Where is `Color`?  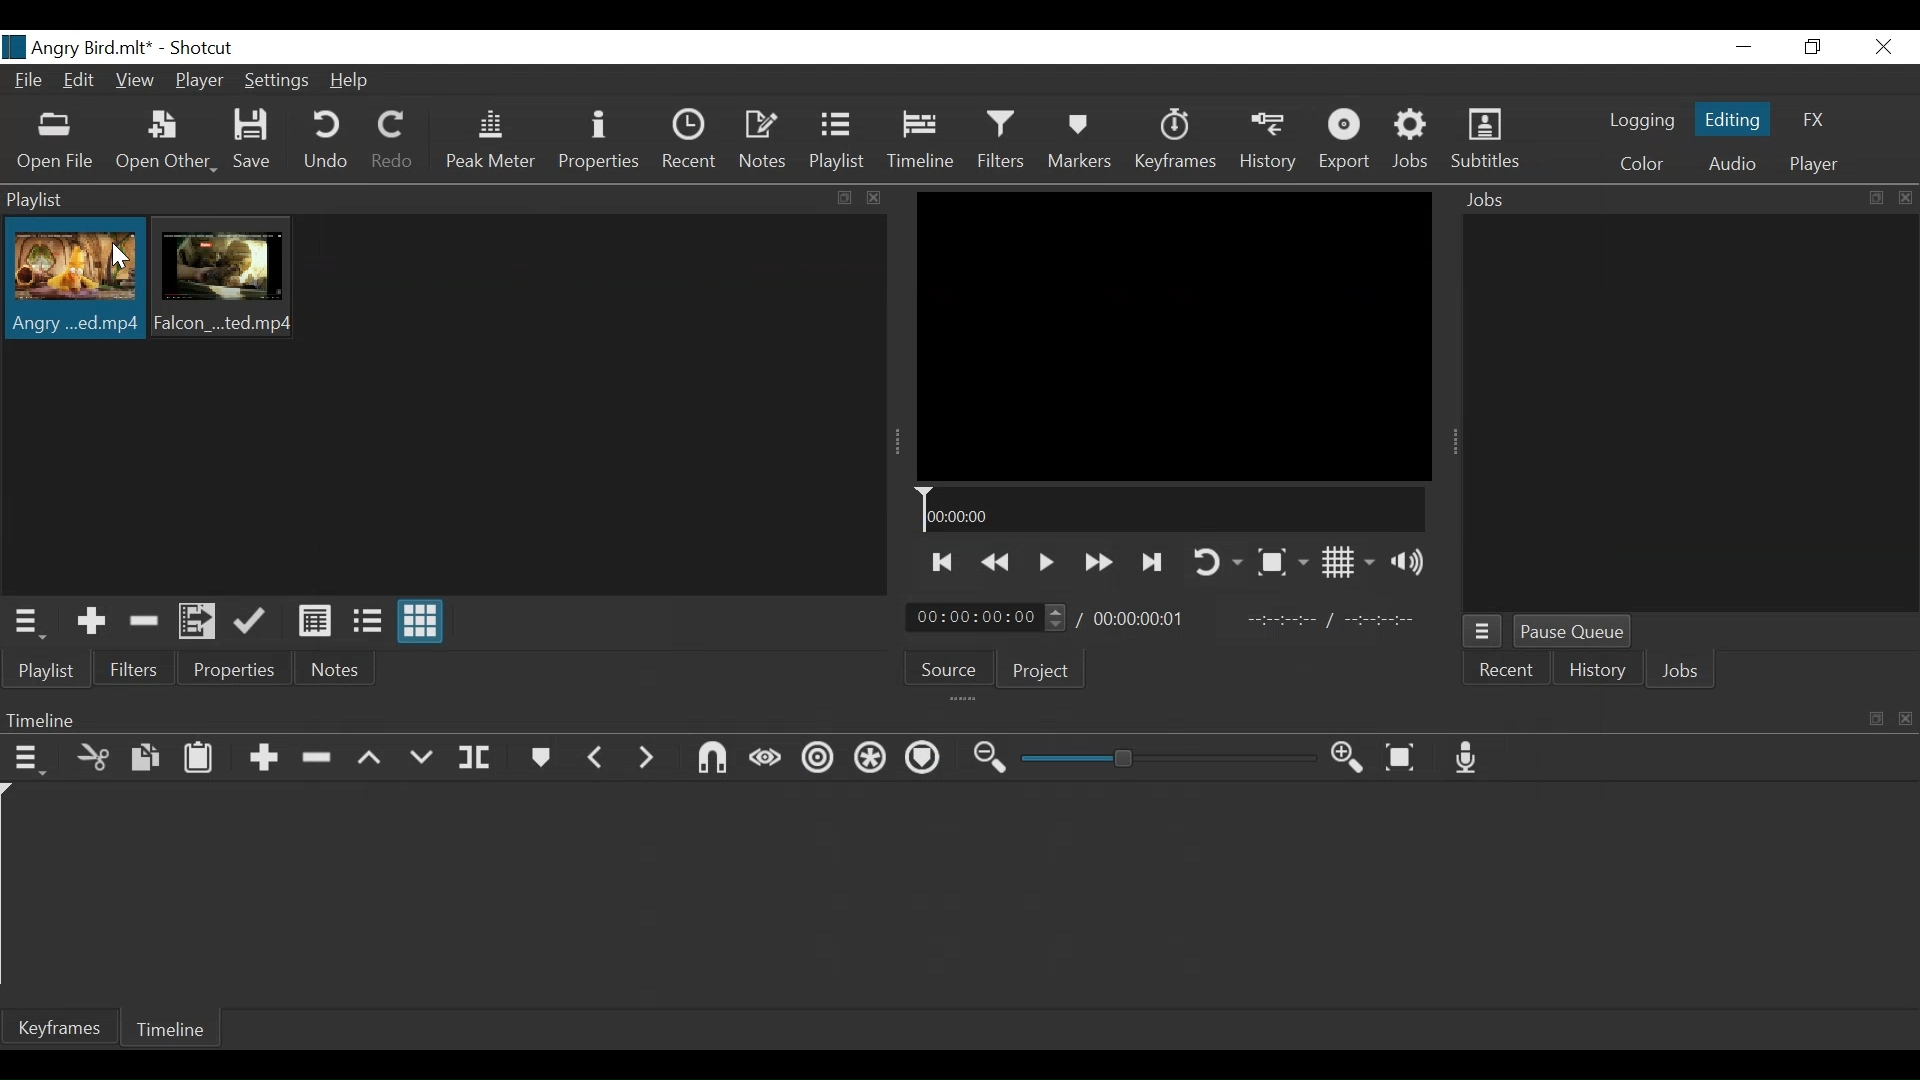 Color is located at coordinates (1637, 163).